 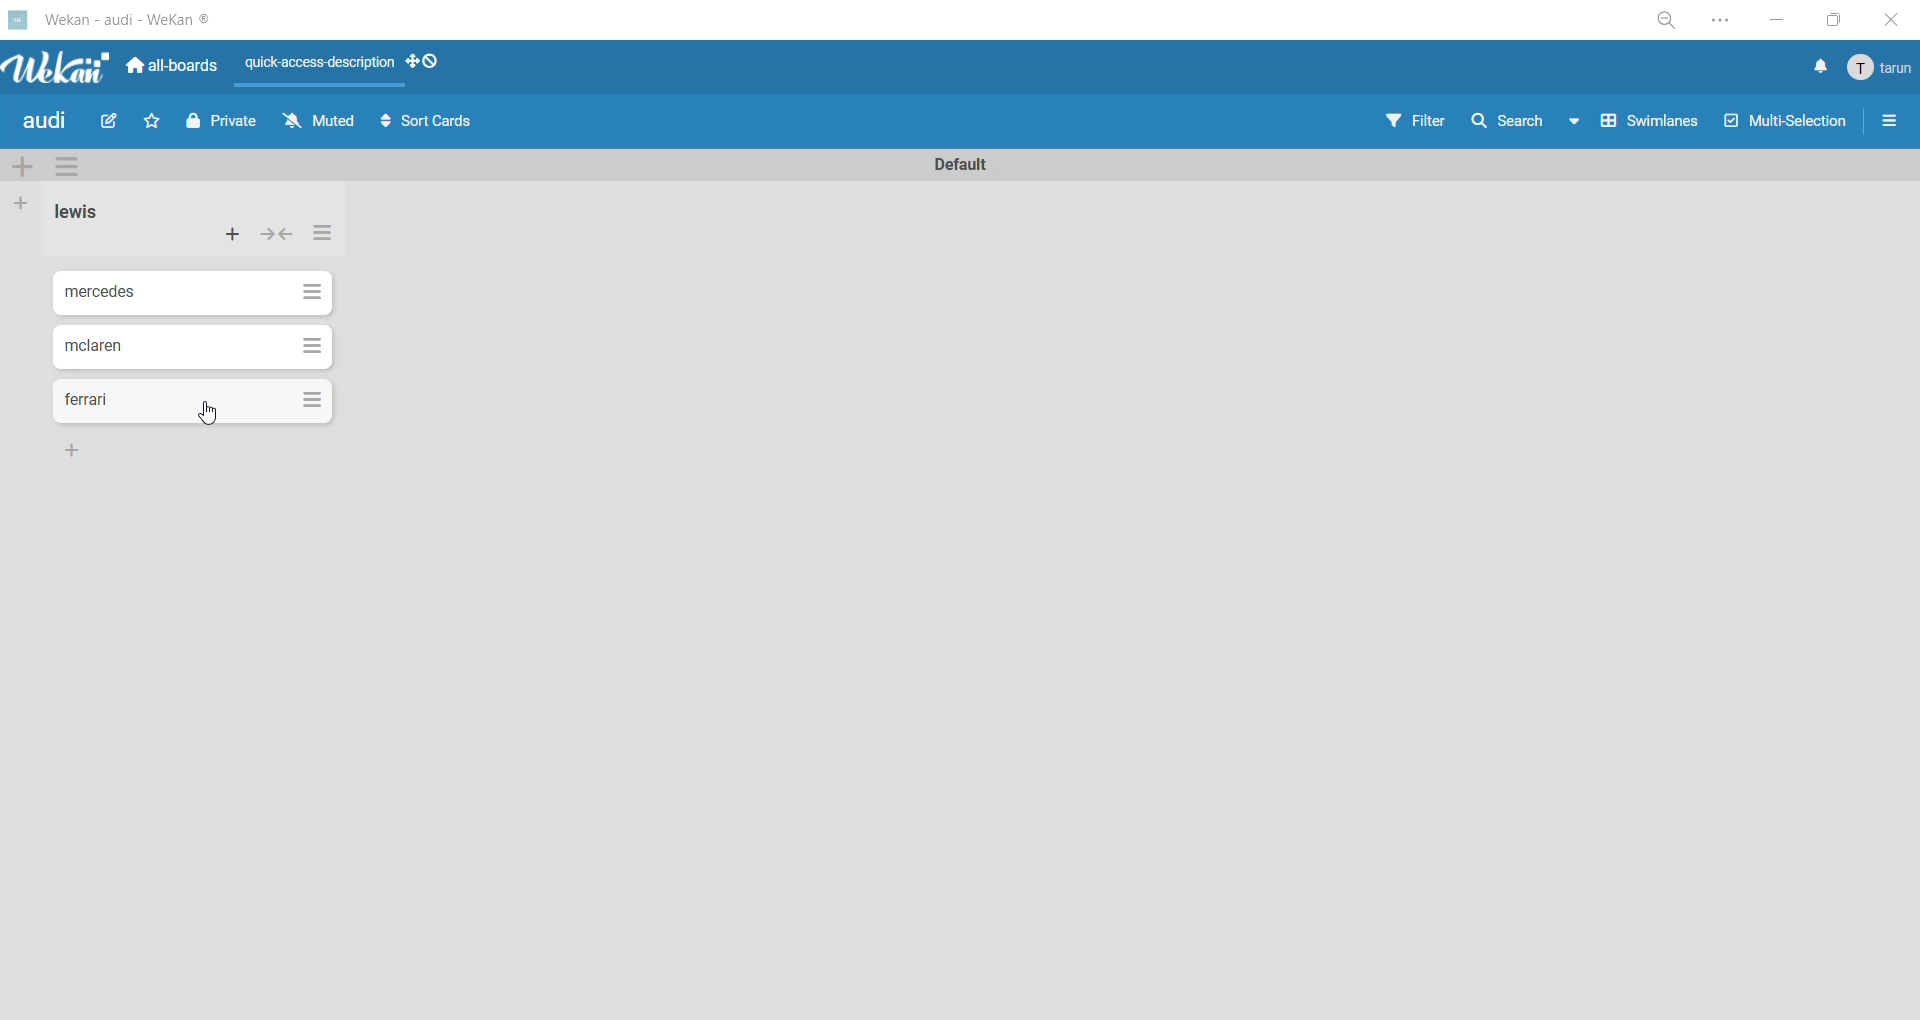 I want to click on list title, so click(x=79, y=213).